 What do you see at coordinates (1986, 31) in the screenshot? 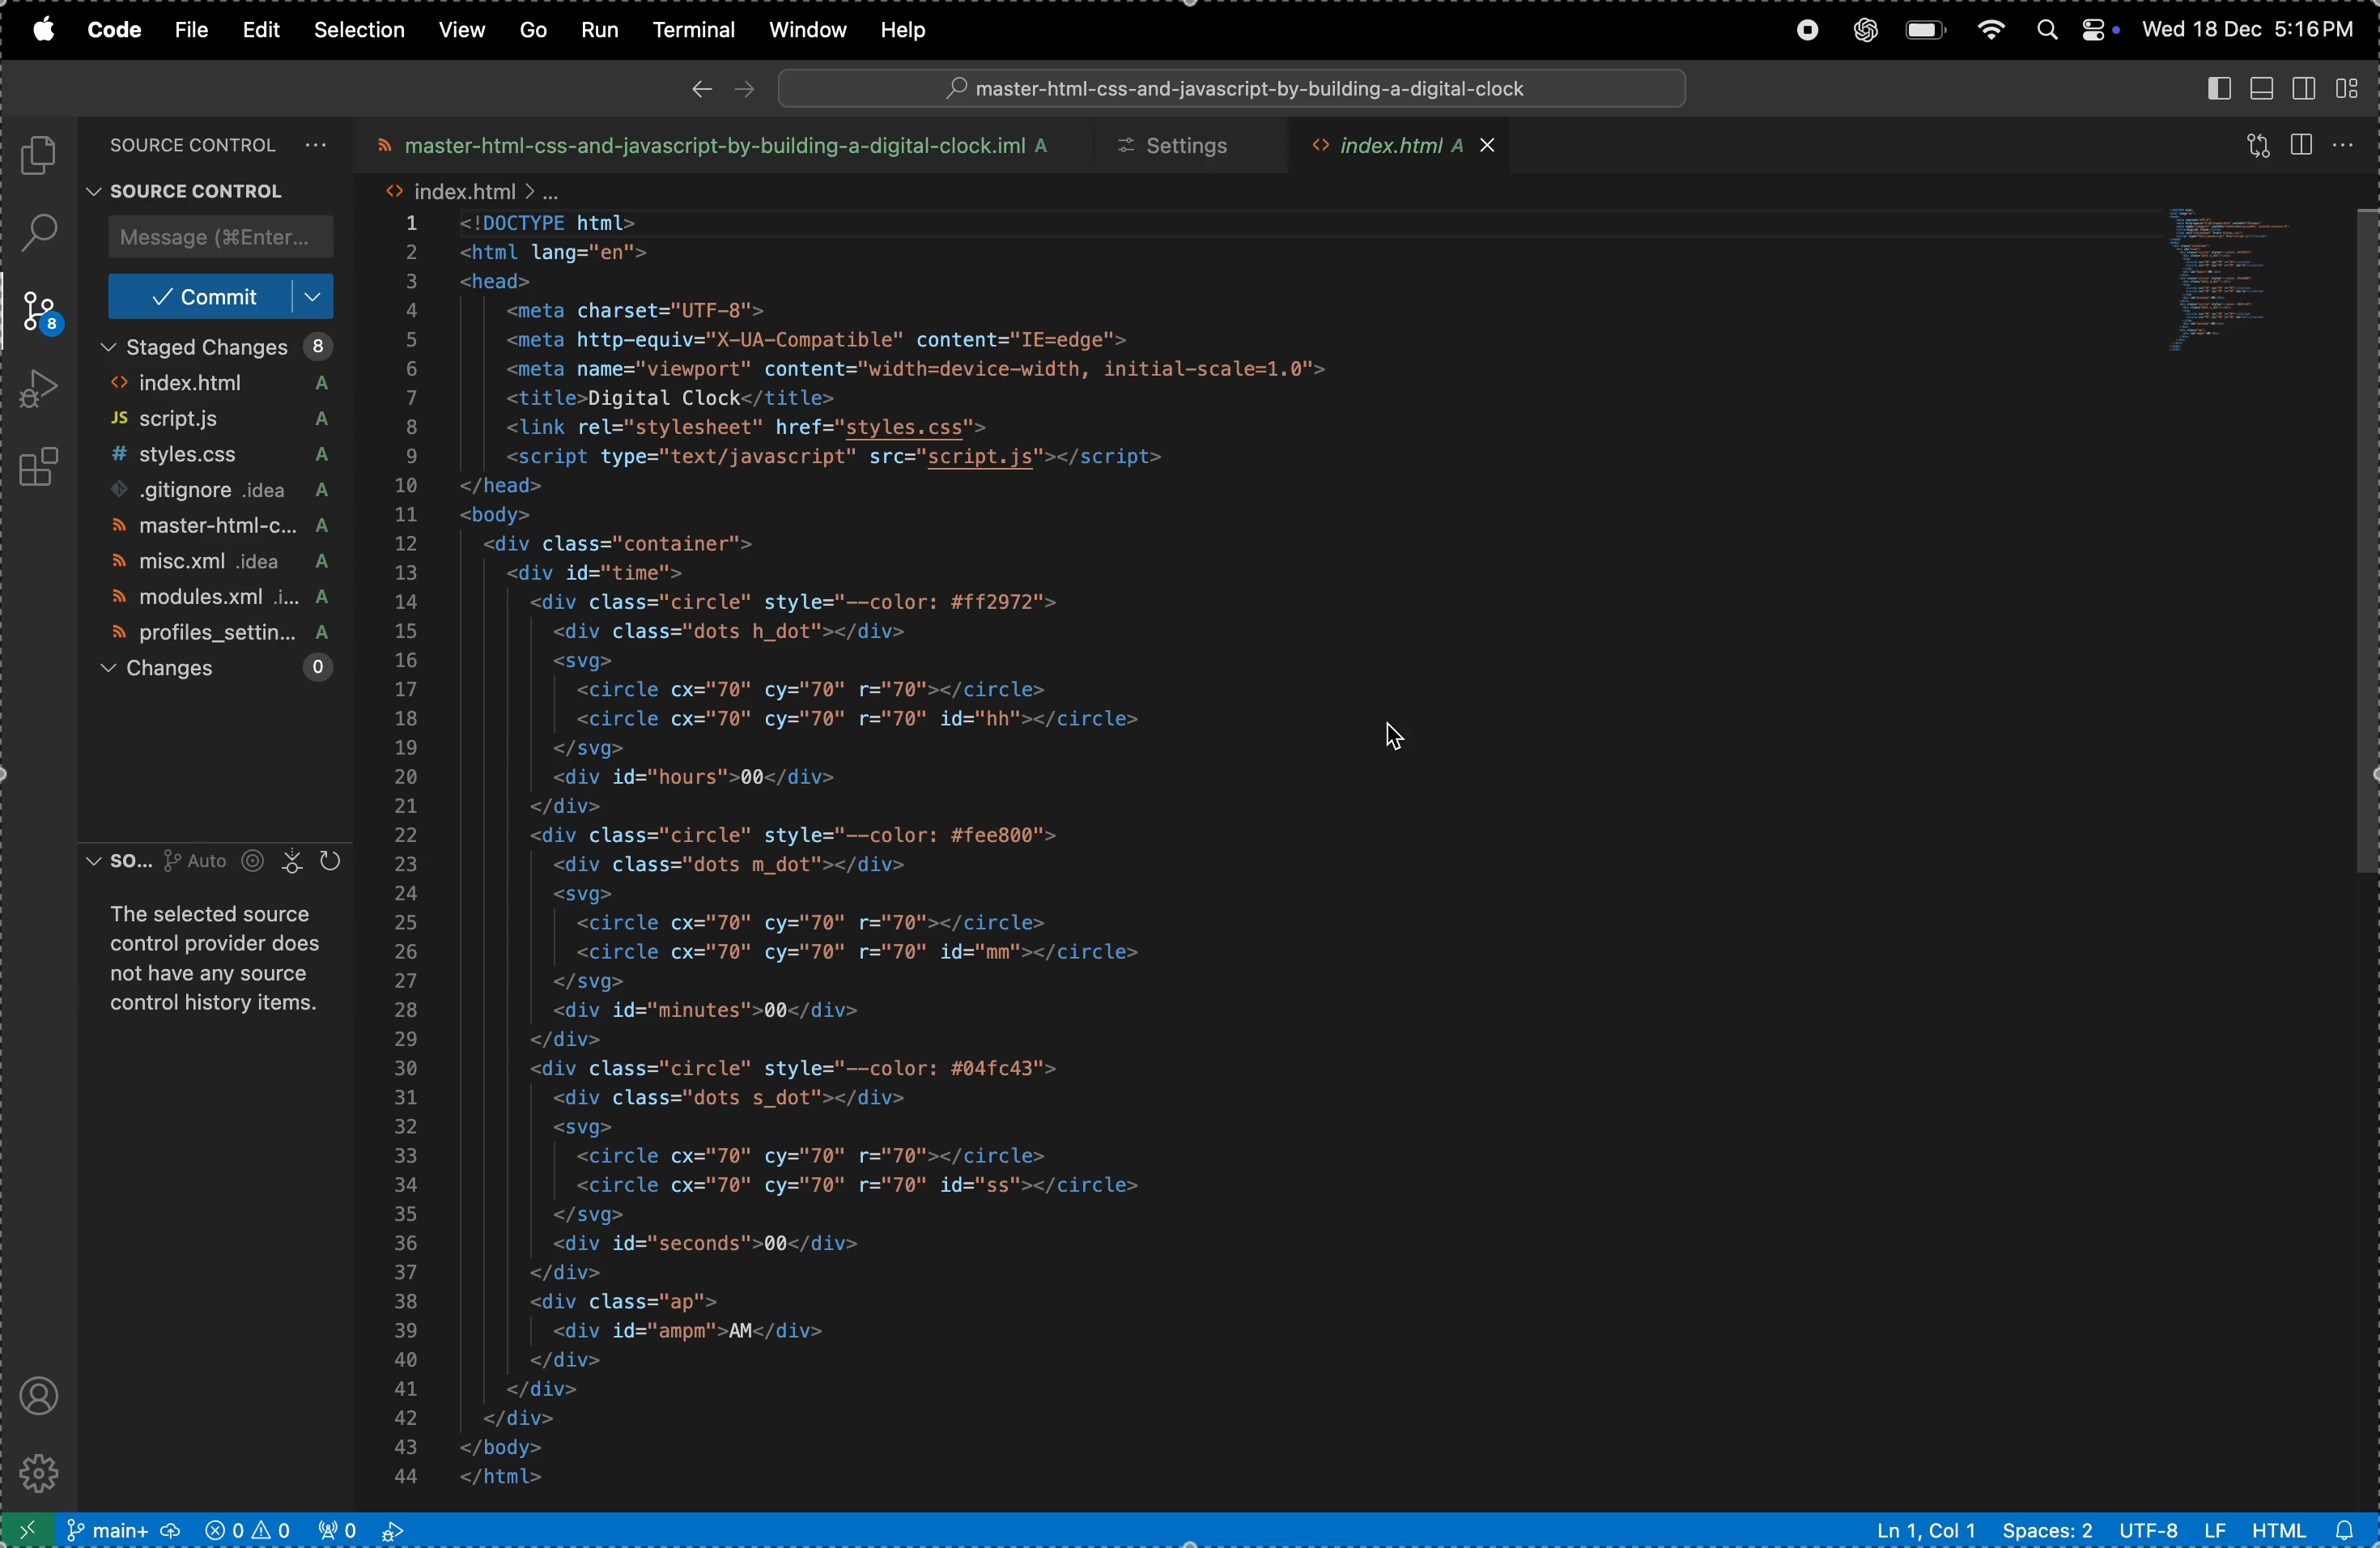
I see `wifi` at bounding box center [1986, 31].